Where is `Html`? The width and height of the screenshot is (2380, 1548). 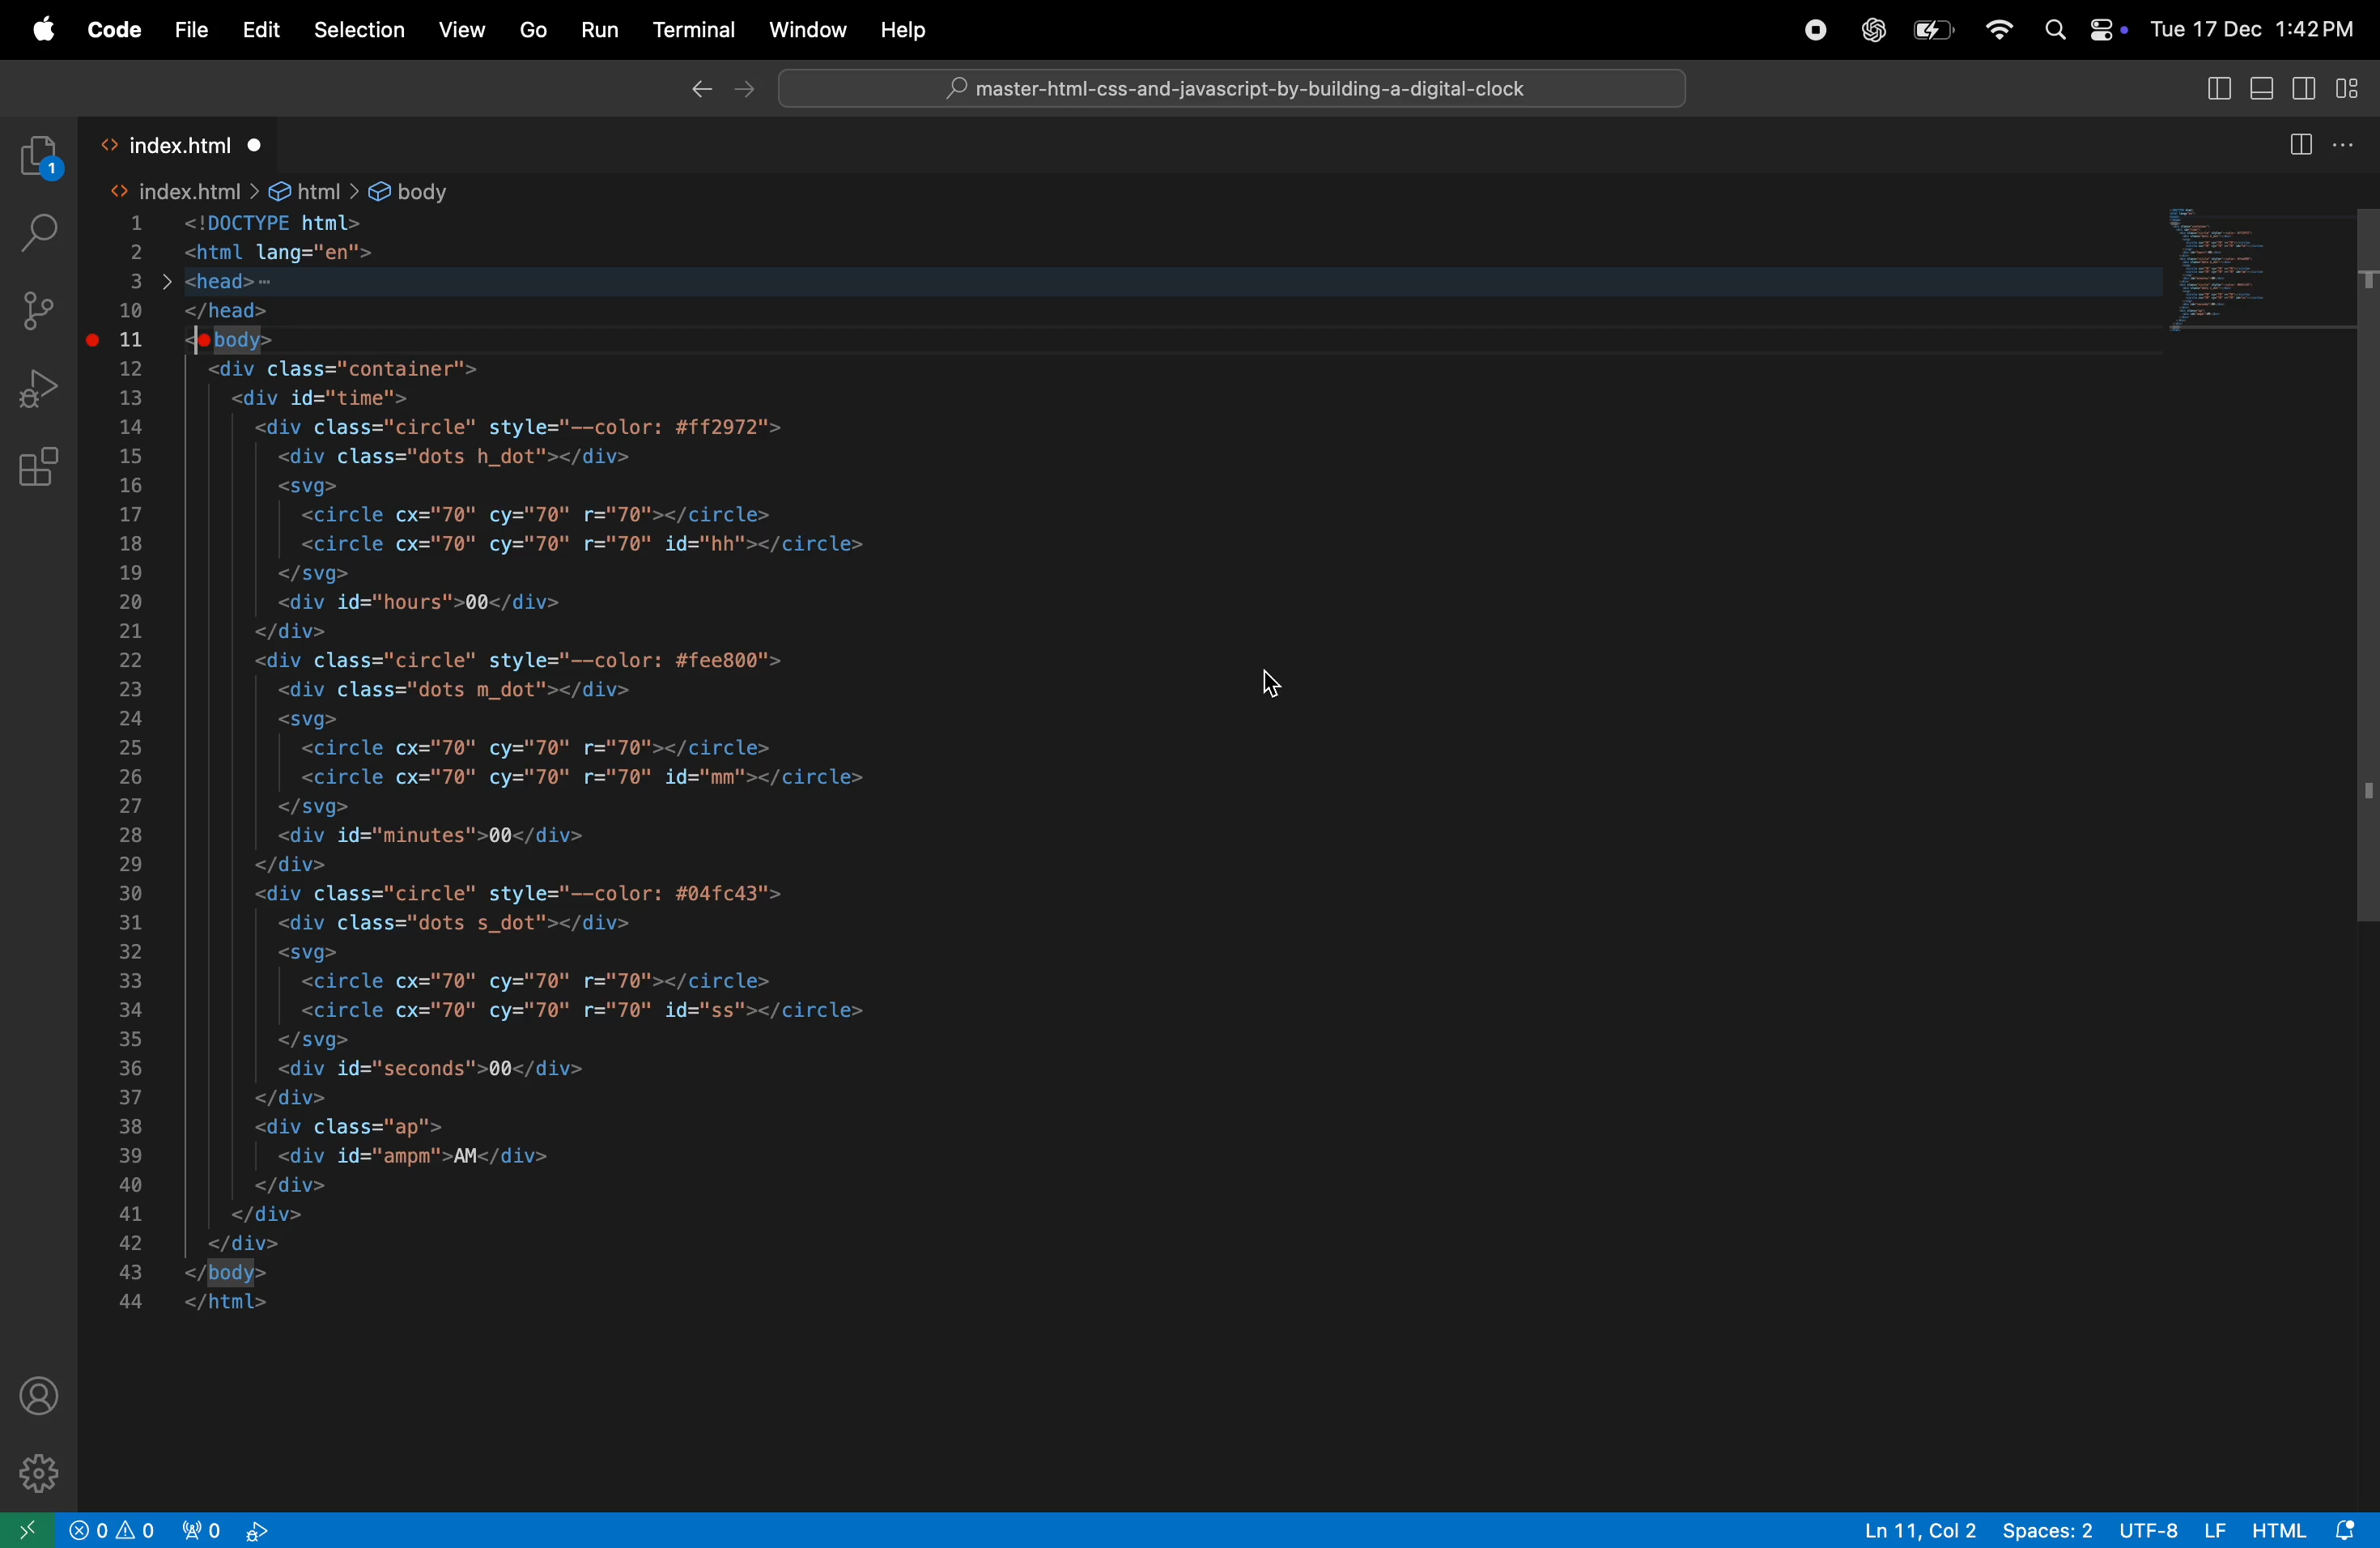 Html is located at coordinates (2313, 1530).